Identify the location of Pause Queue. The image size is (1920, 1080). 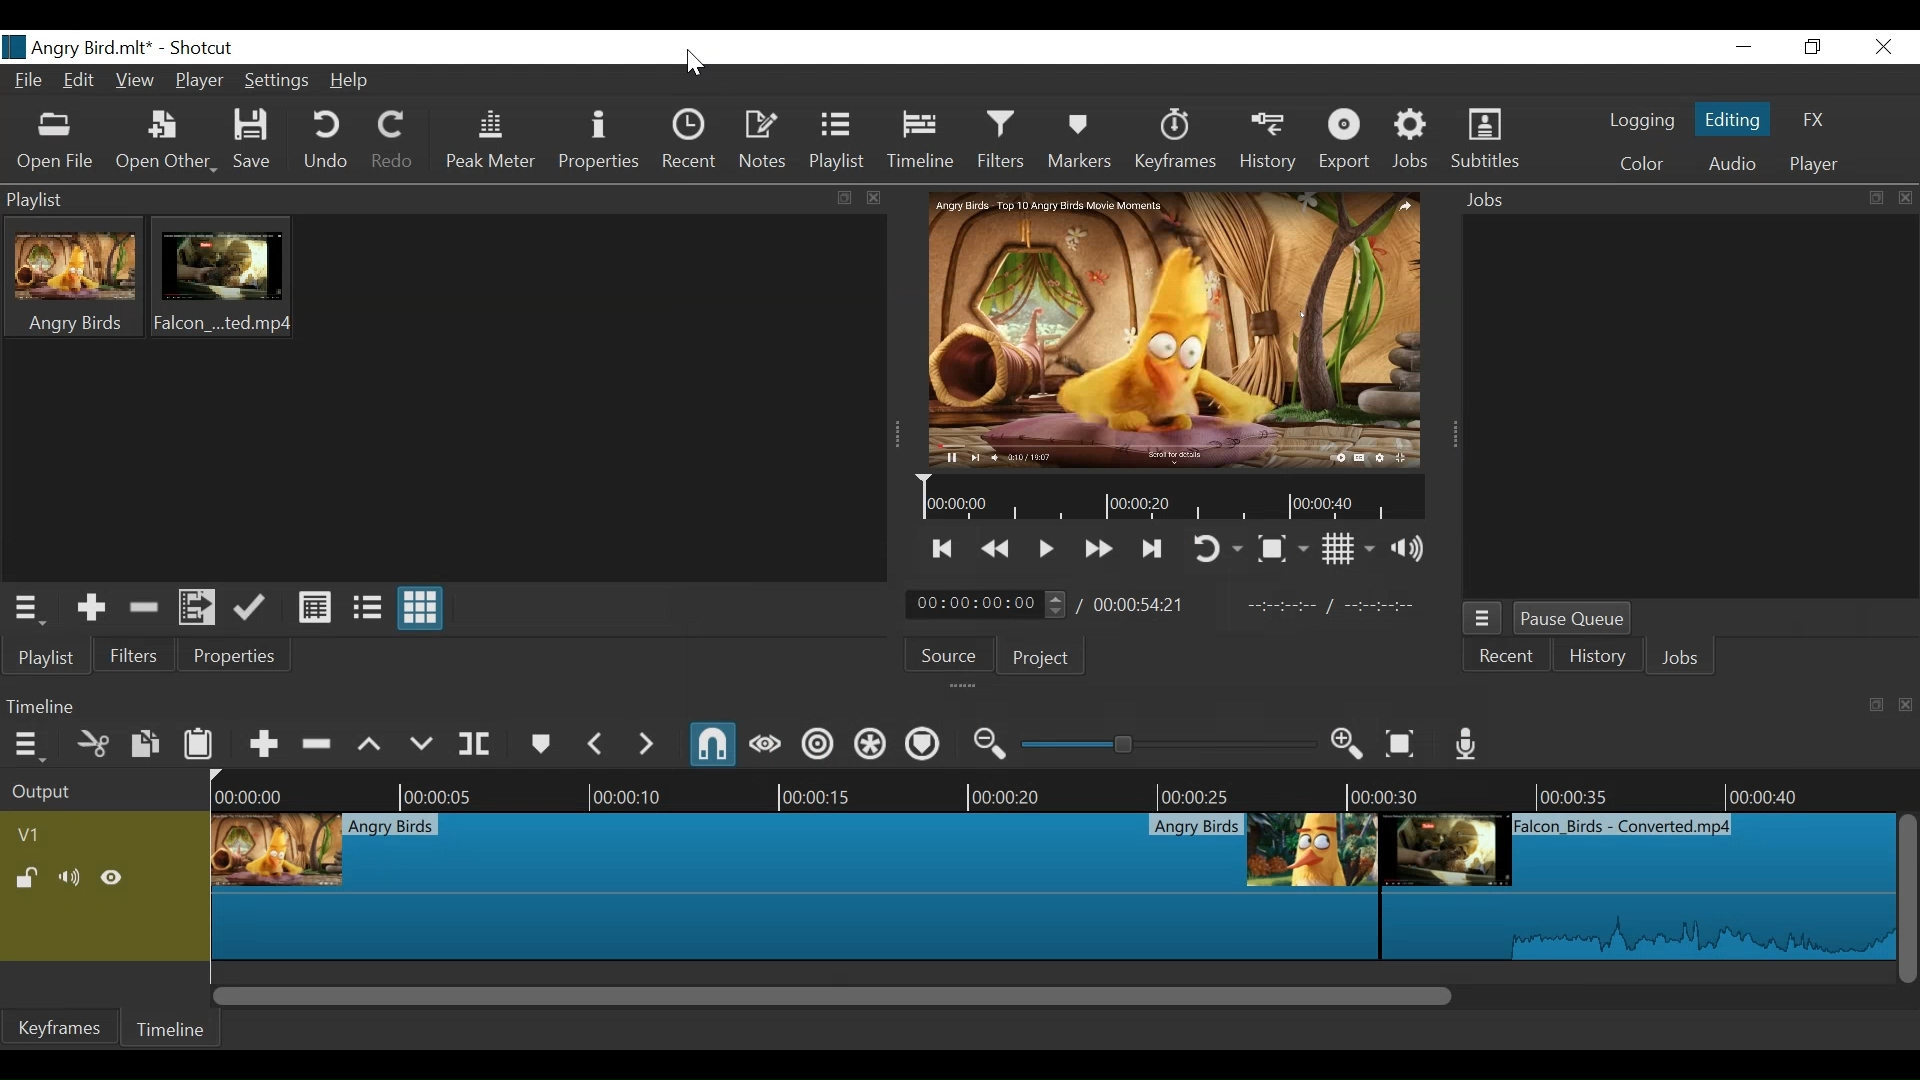
(1576, 618).